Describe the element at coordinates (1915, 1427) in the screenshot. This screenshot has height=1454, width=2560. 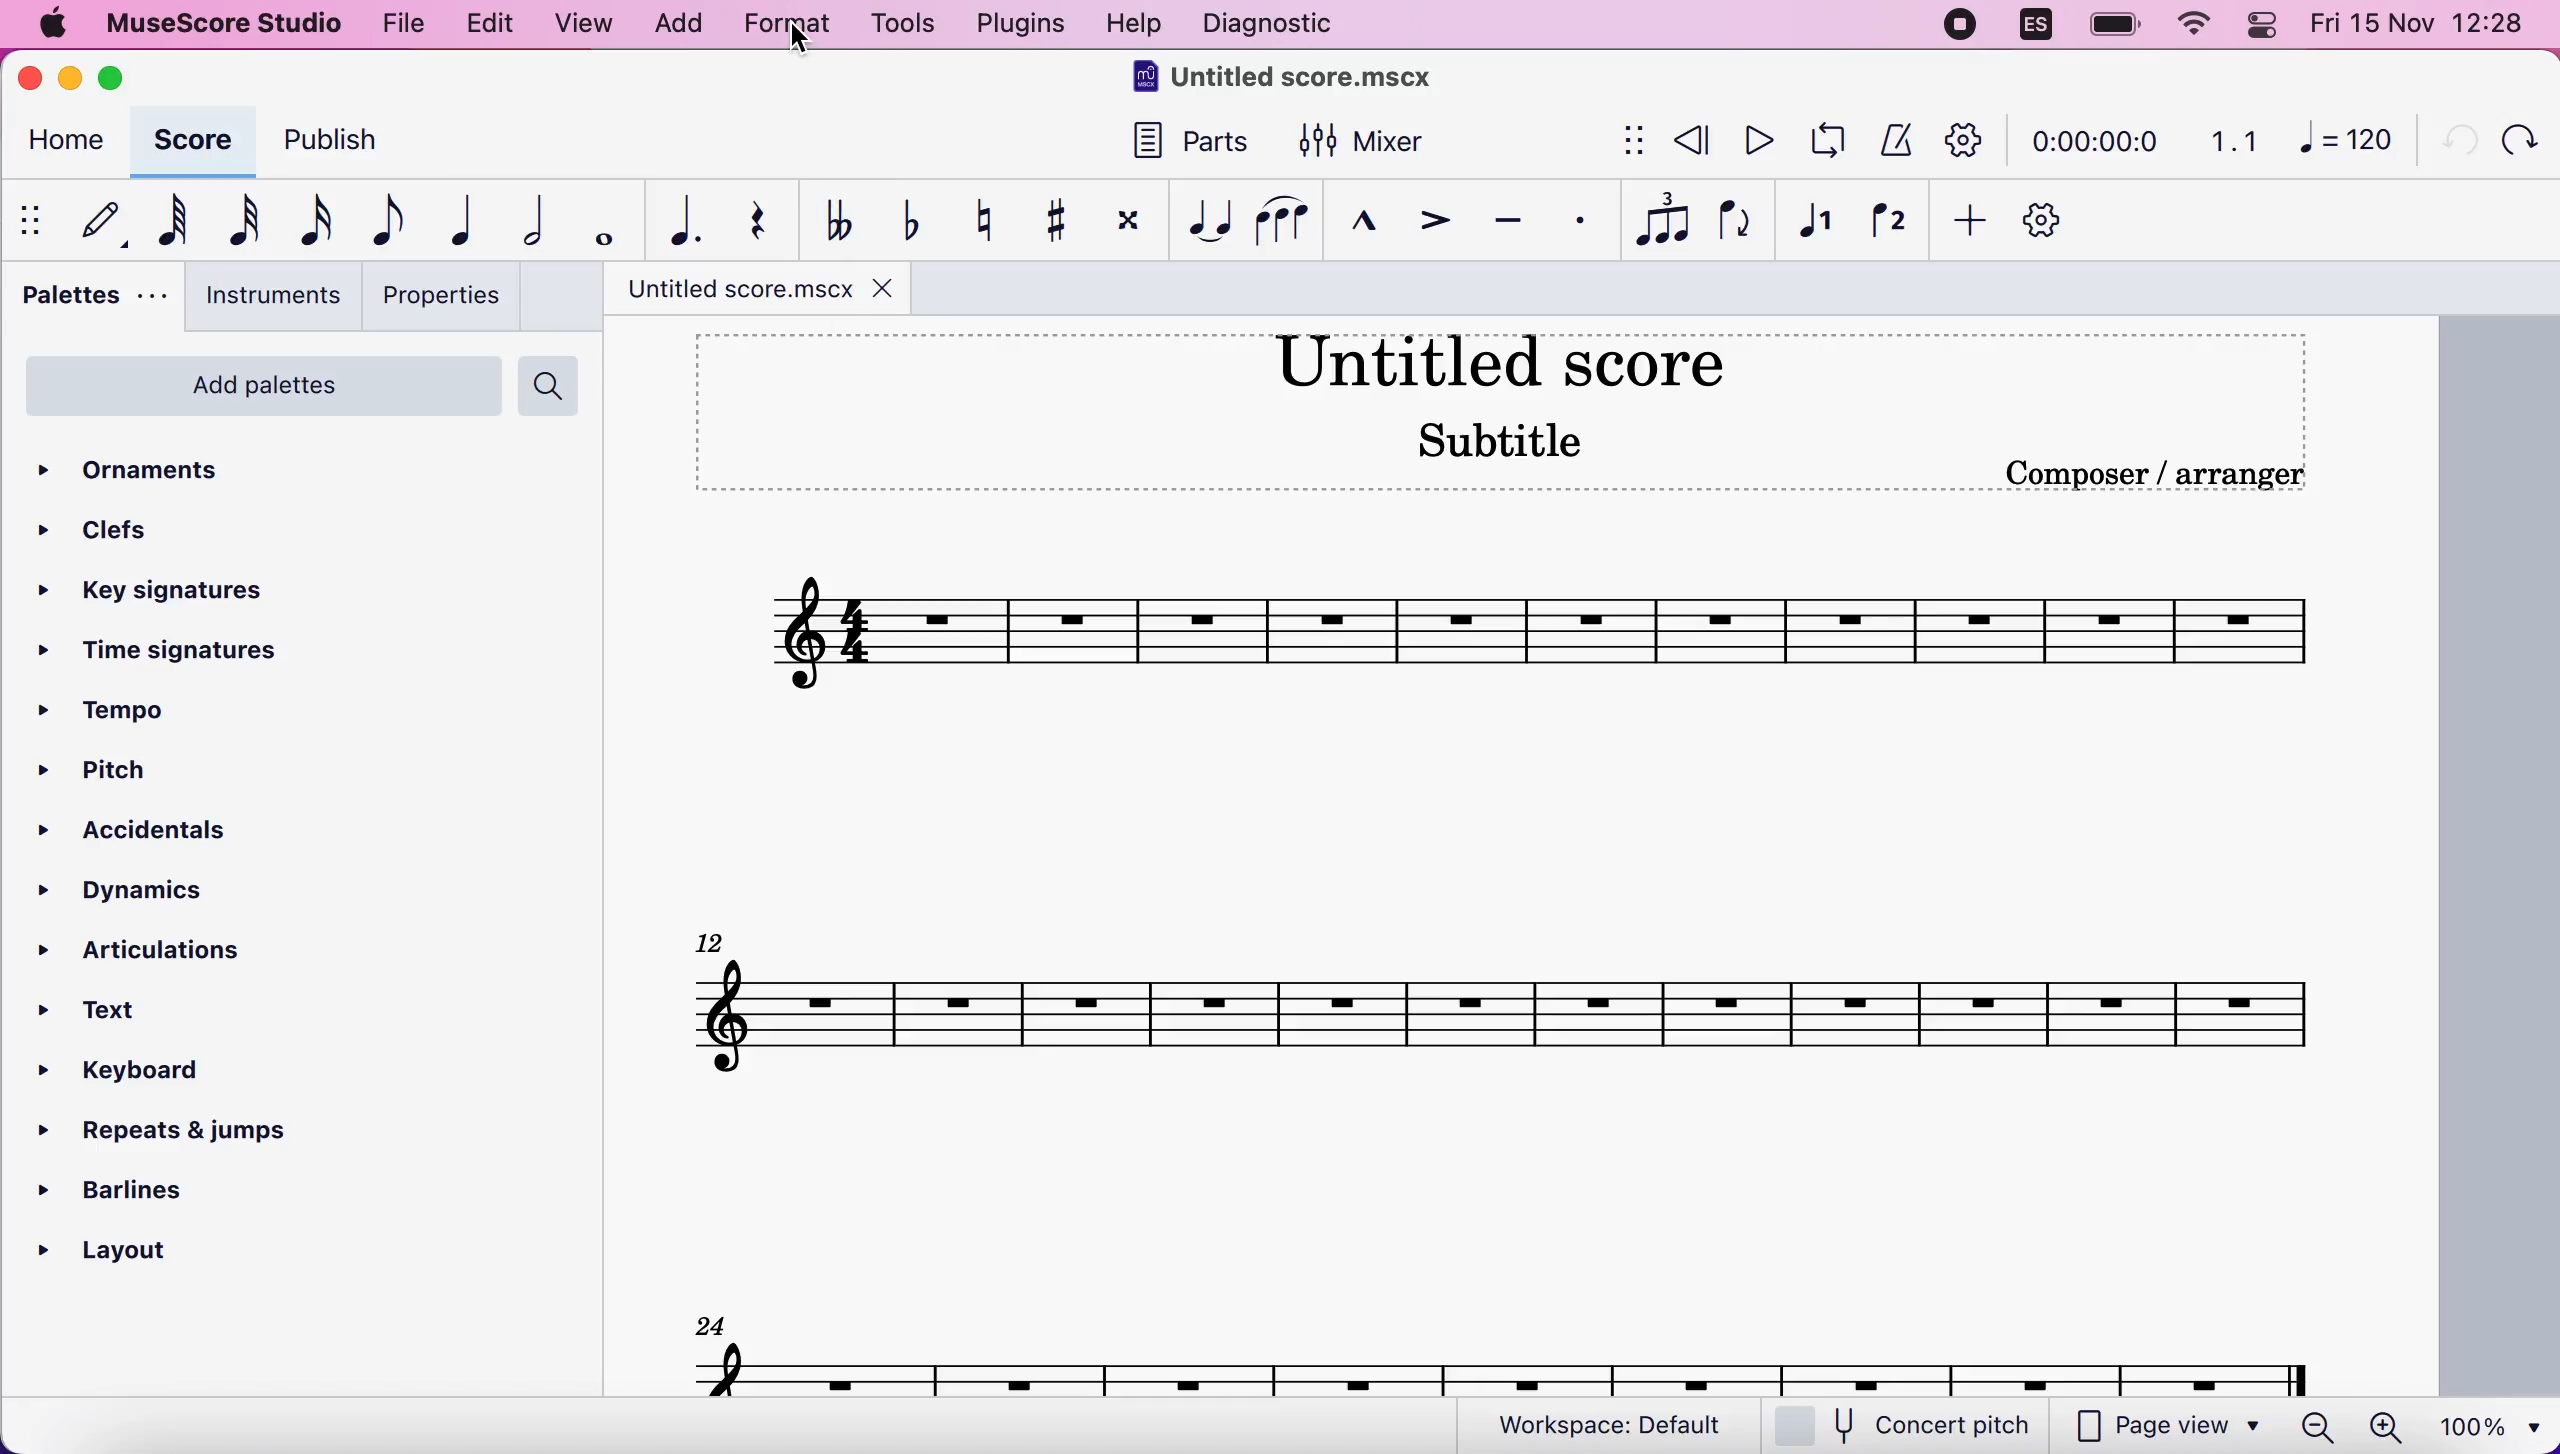
I see `concert pitch` at that location.